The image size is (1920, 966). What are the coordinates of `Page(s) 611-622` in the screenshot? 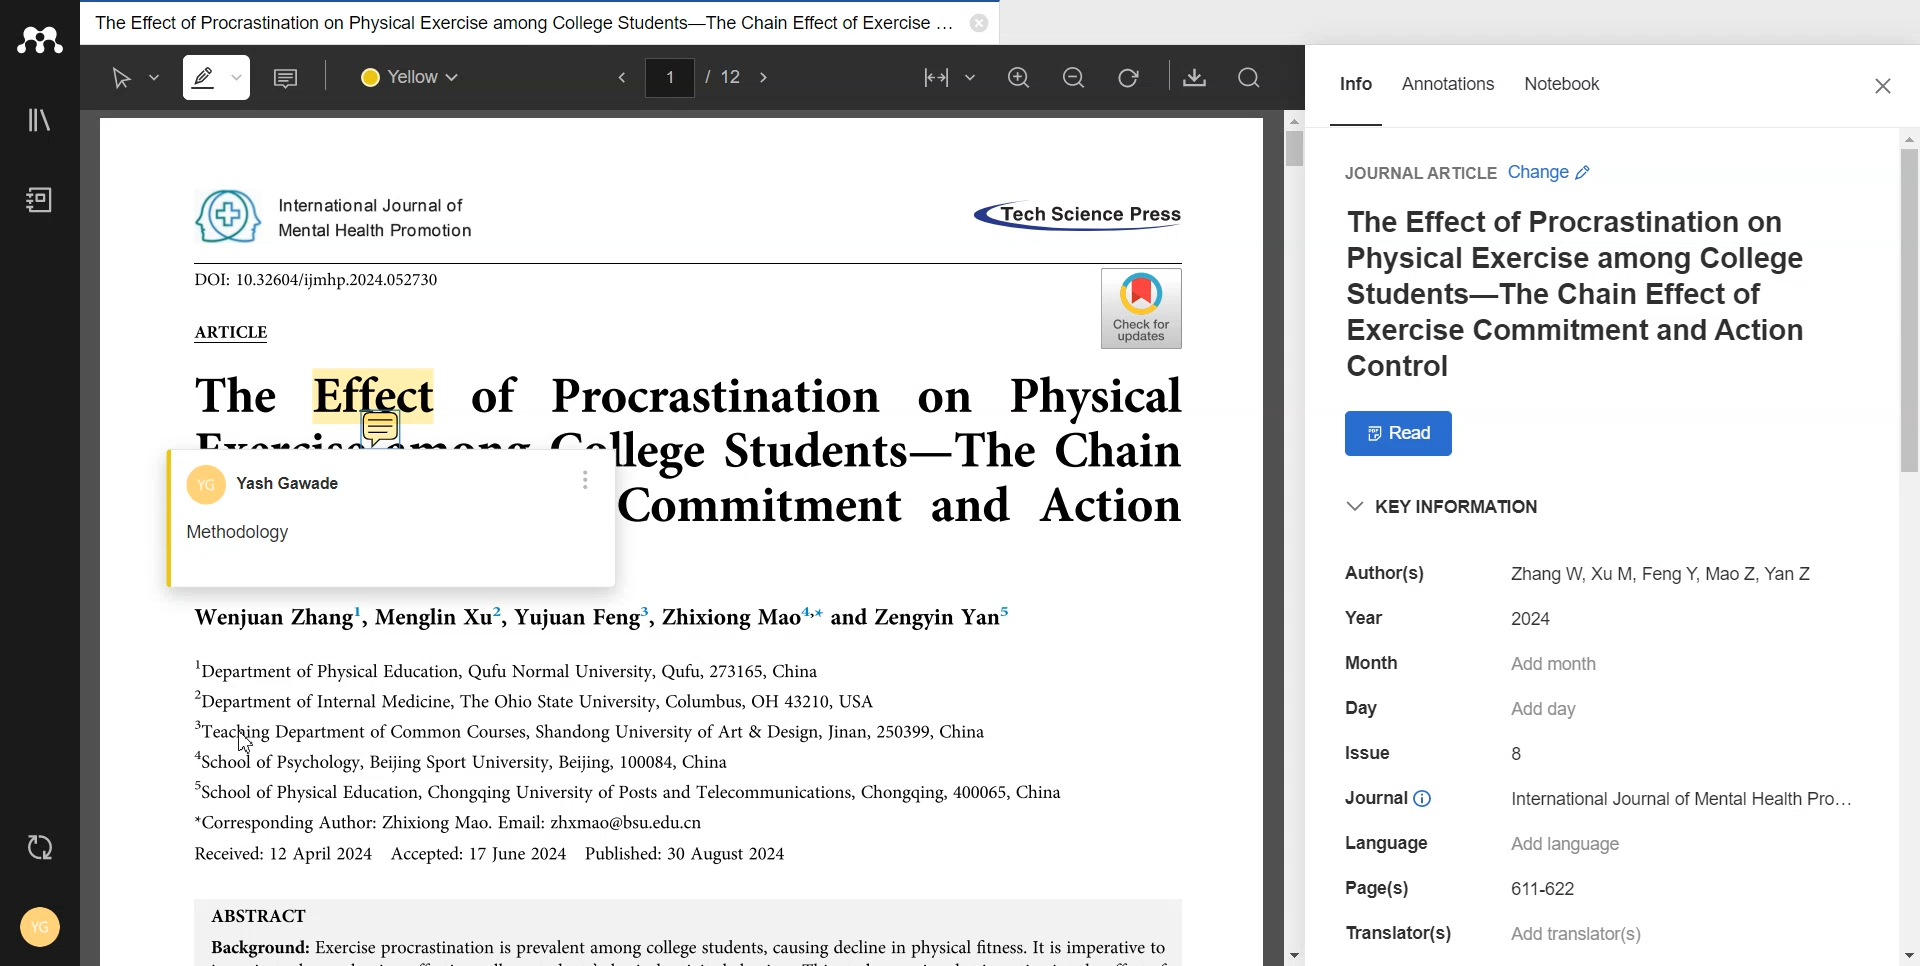 It's located at (1469, 889).